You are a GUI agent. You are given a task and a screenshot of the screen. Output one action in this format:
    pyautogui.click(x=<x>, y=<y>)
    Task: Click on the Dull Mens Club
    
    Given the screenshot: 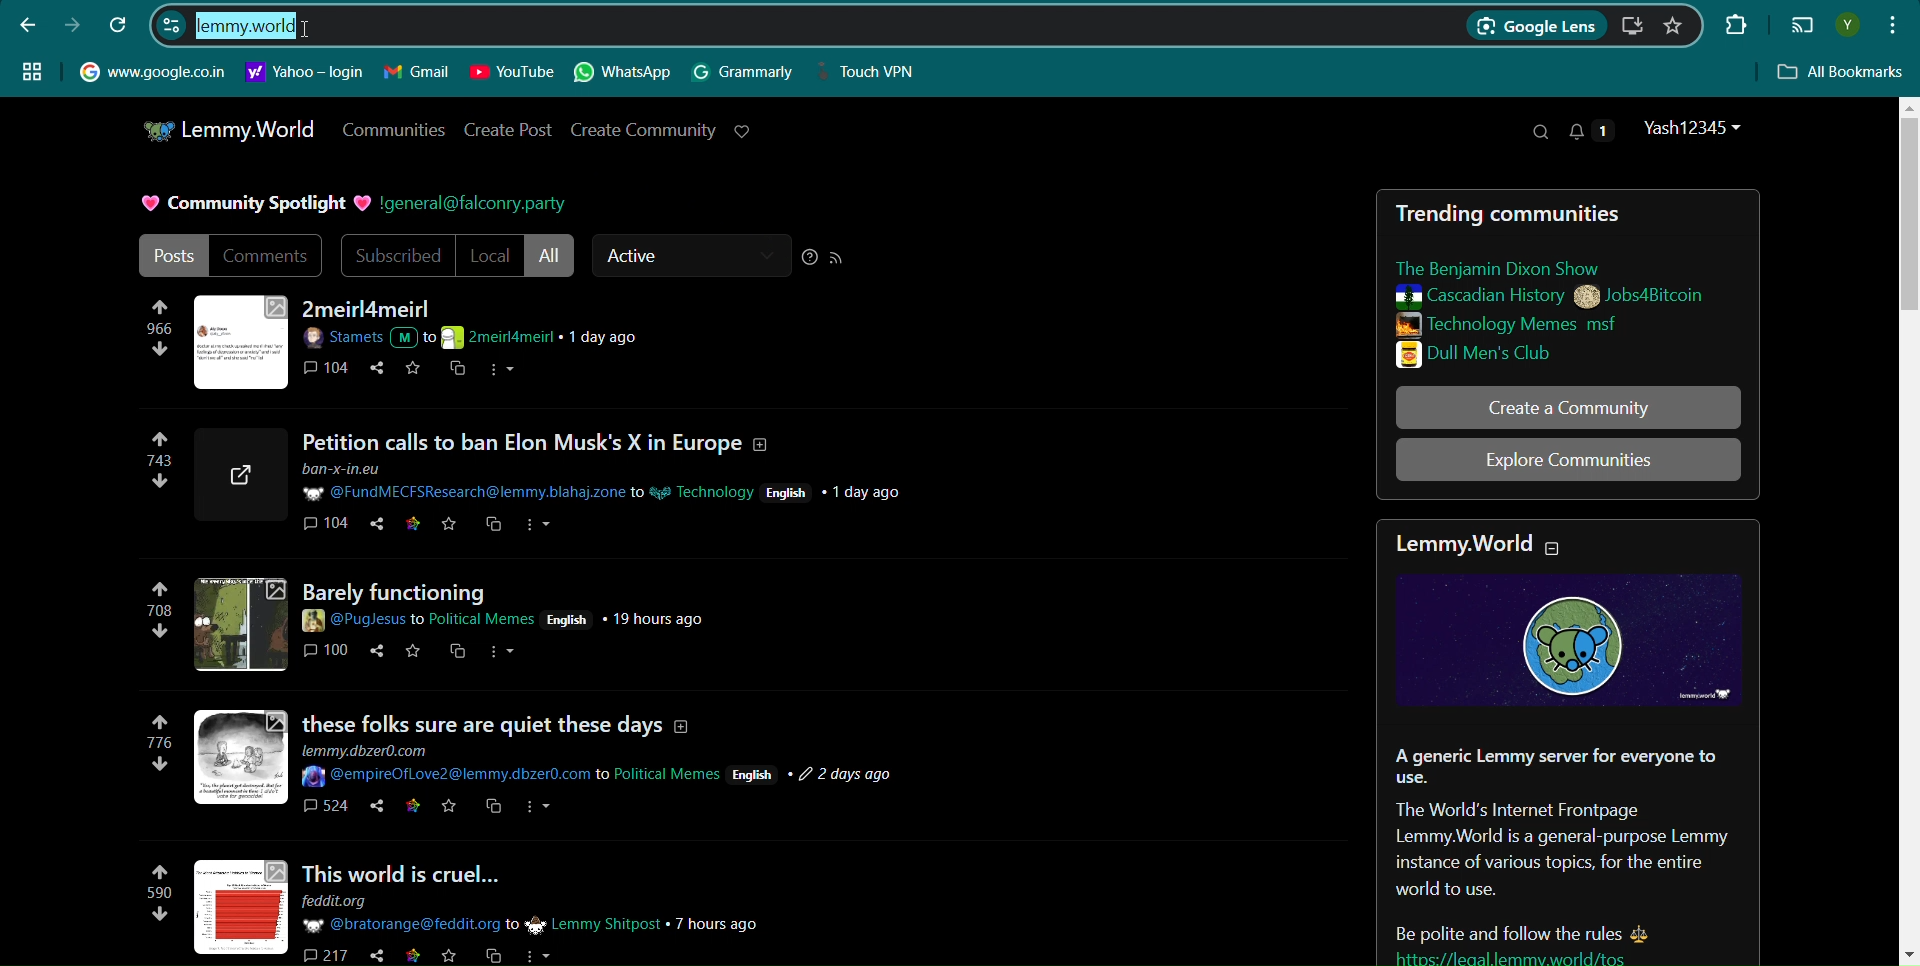 What is the action you would take?
    pyautogui.click(x=1539, y=354)
    